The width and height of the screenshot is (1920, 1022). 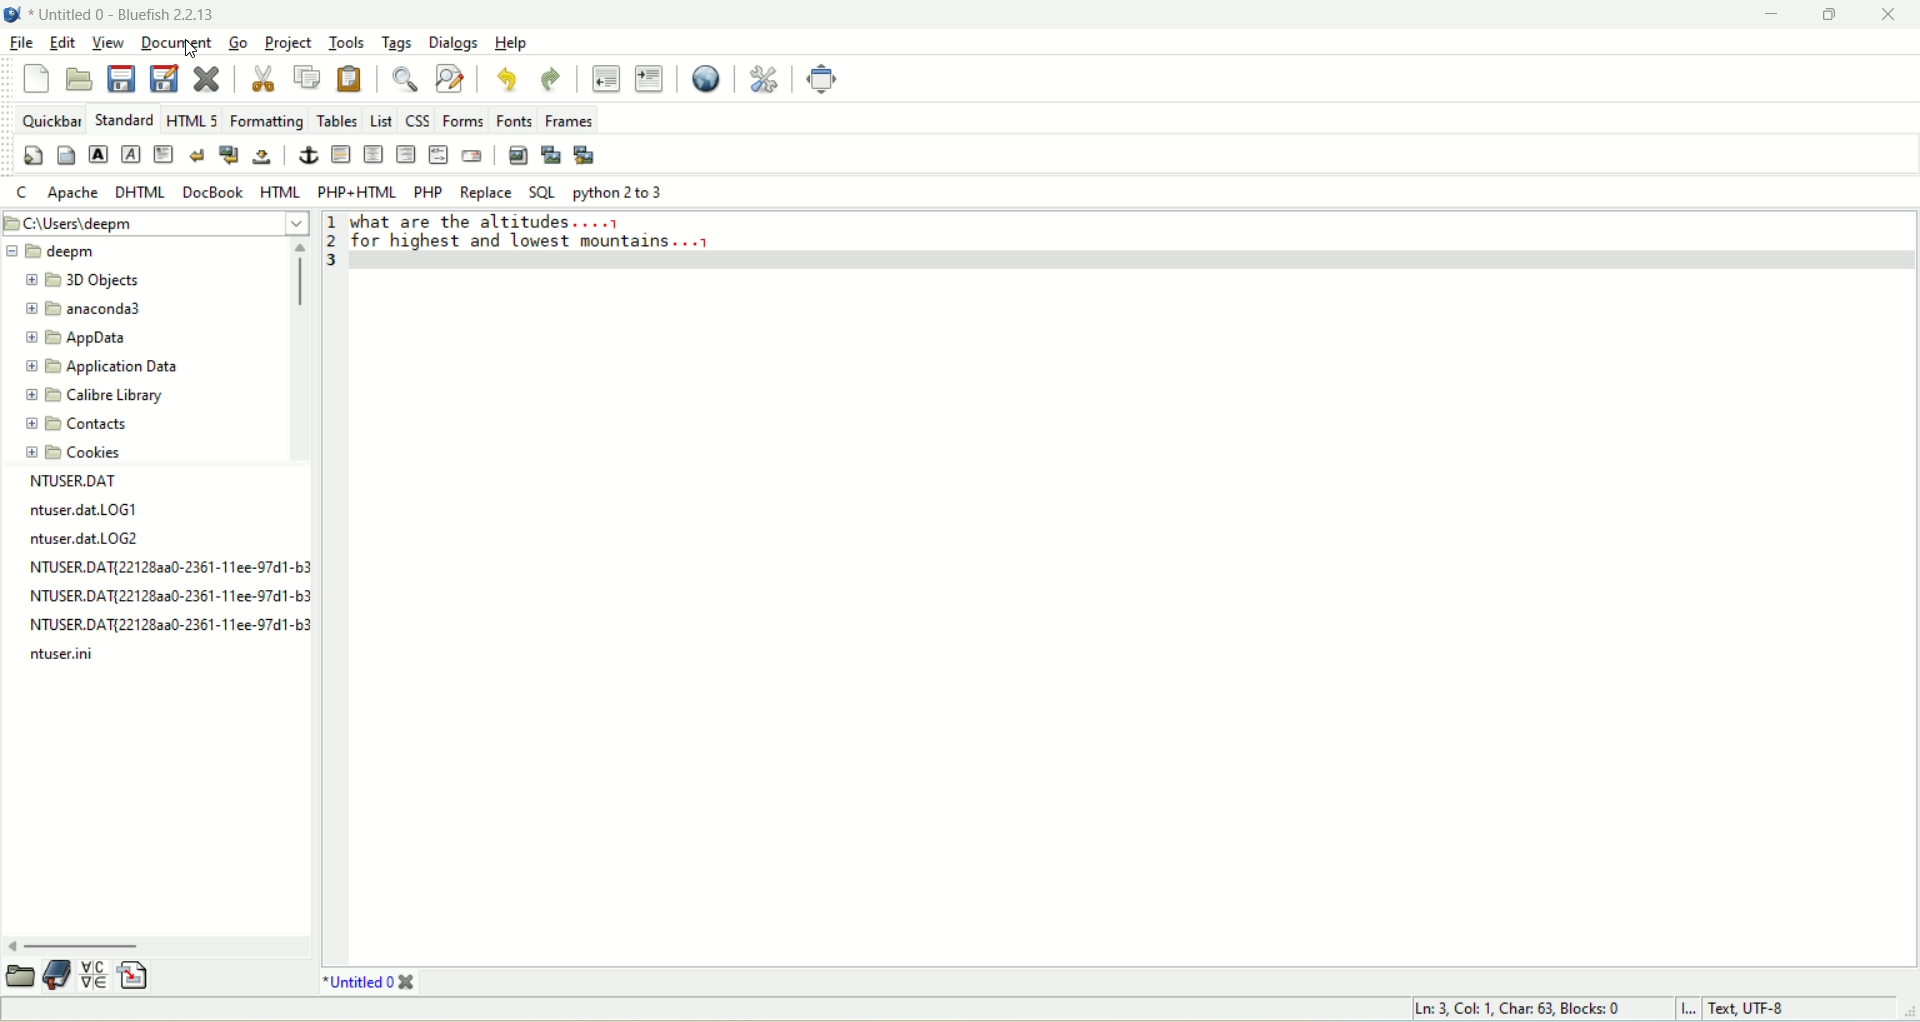 What do you see at coordinates (52, 119) in the screenshot?
I see `quickbar` at bounding box center [52, 119].